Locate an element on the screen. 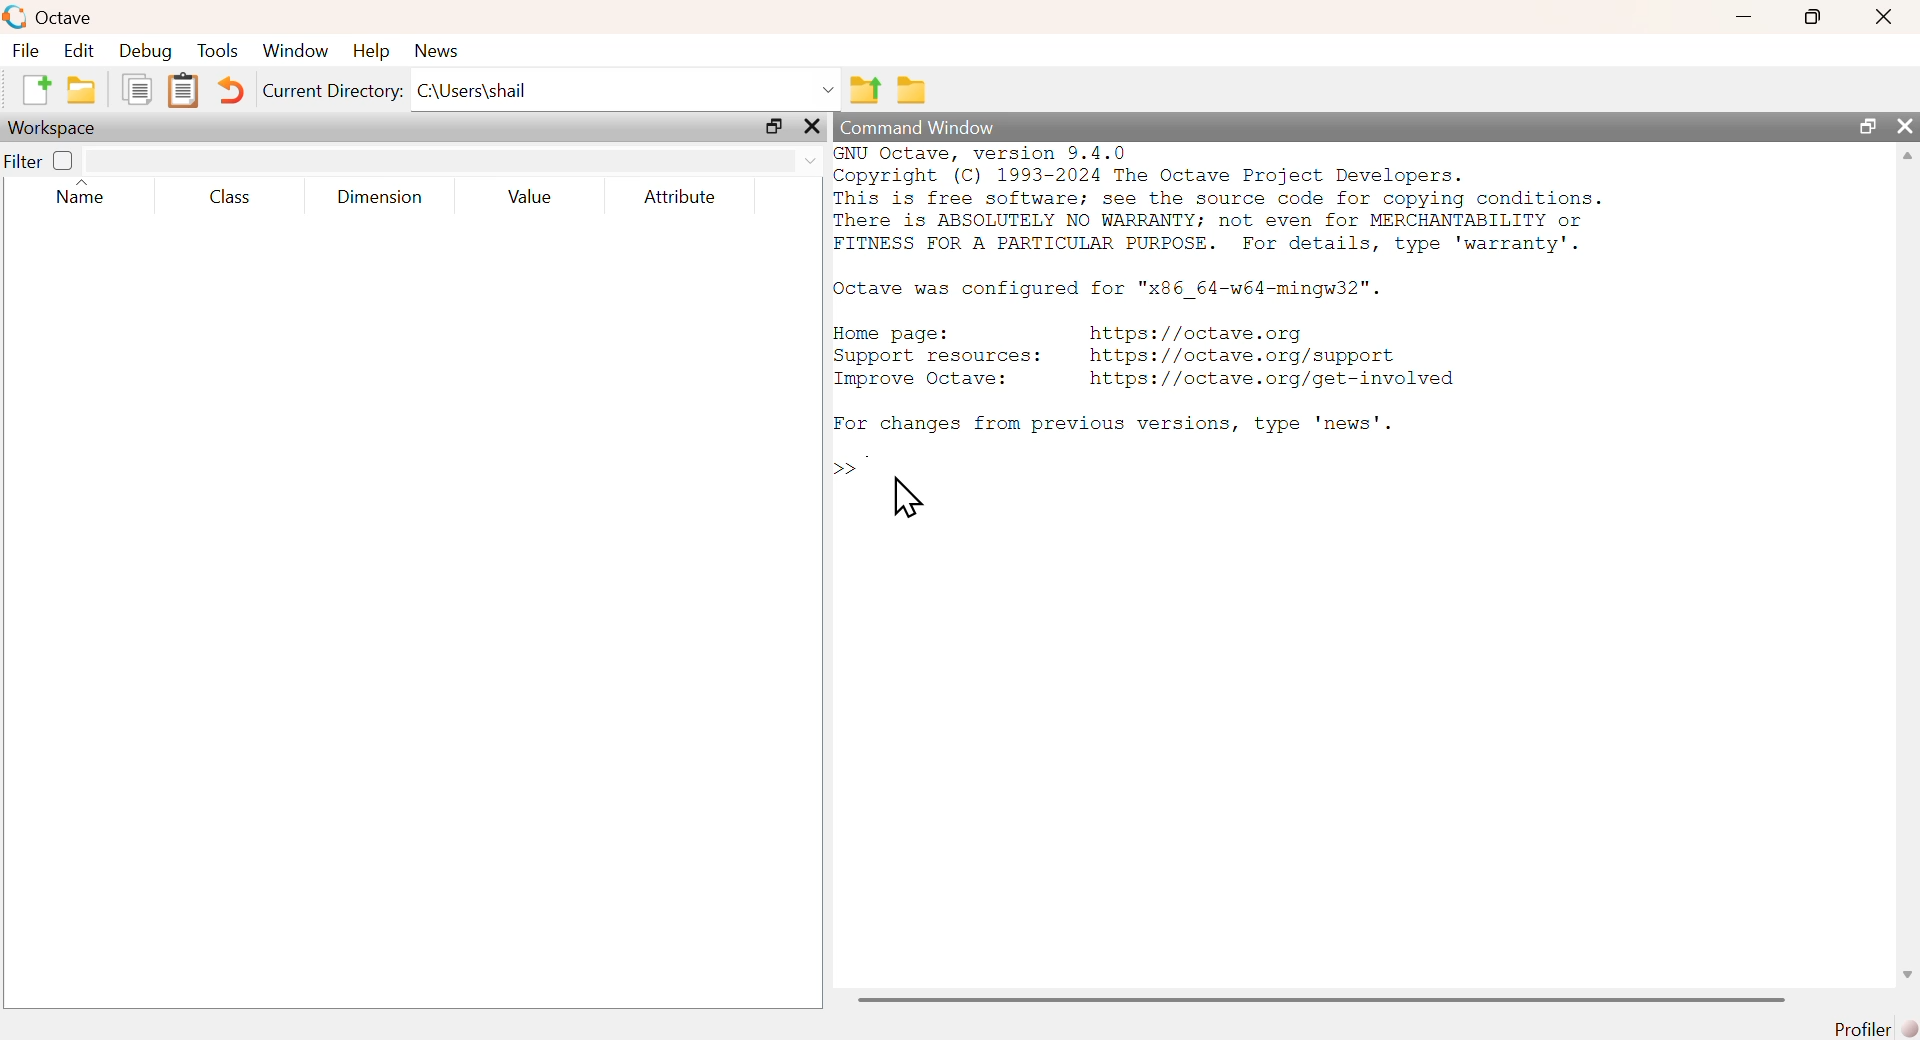  scrollbar is located at coordinates (1322, 1000).